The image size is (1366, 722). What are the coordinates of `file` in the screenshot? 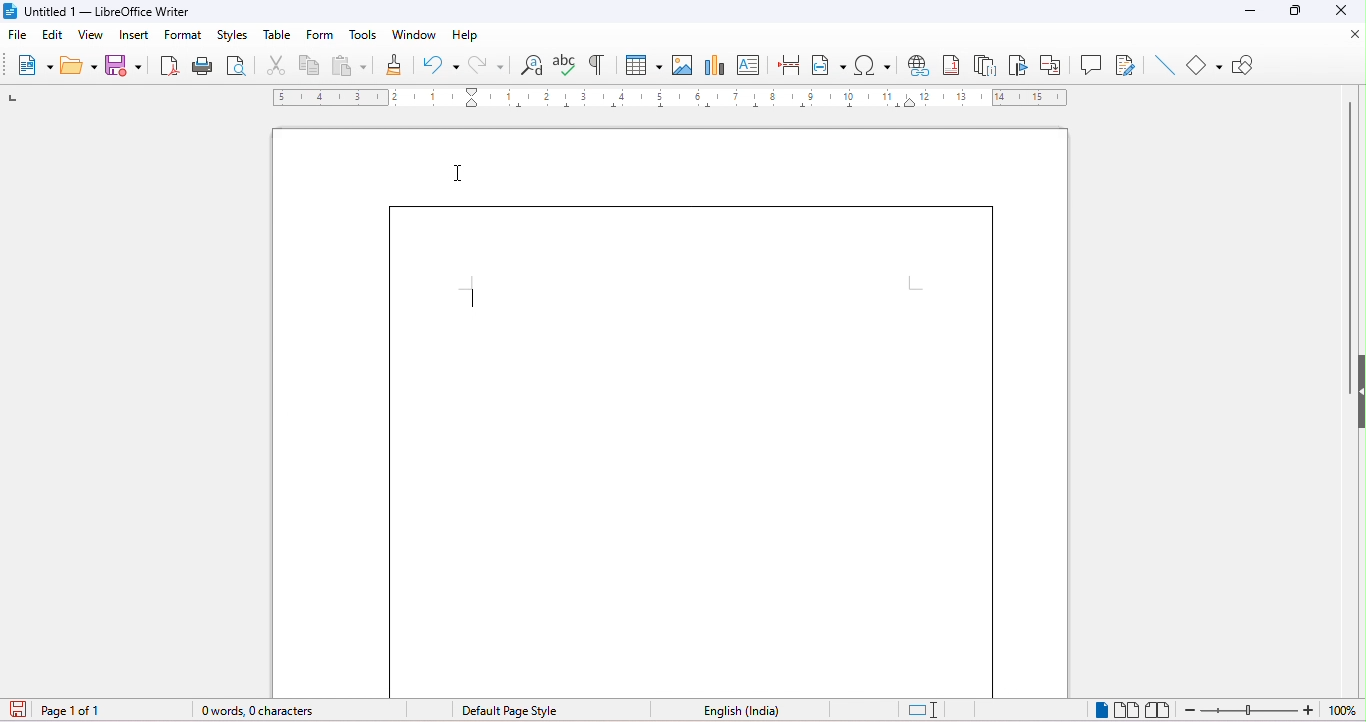 It's located at (18, 35).